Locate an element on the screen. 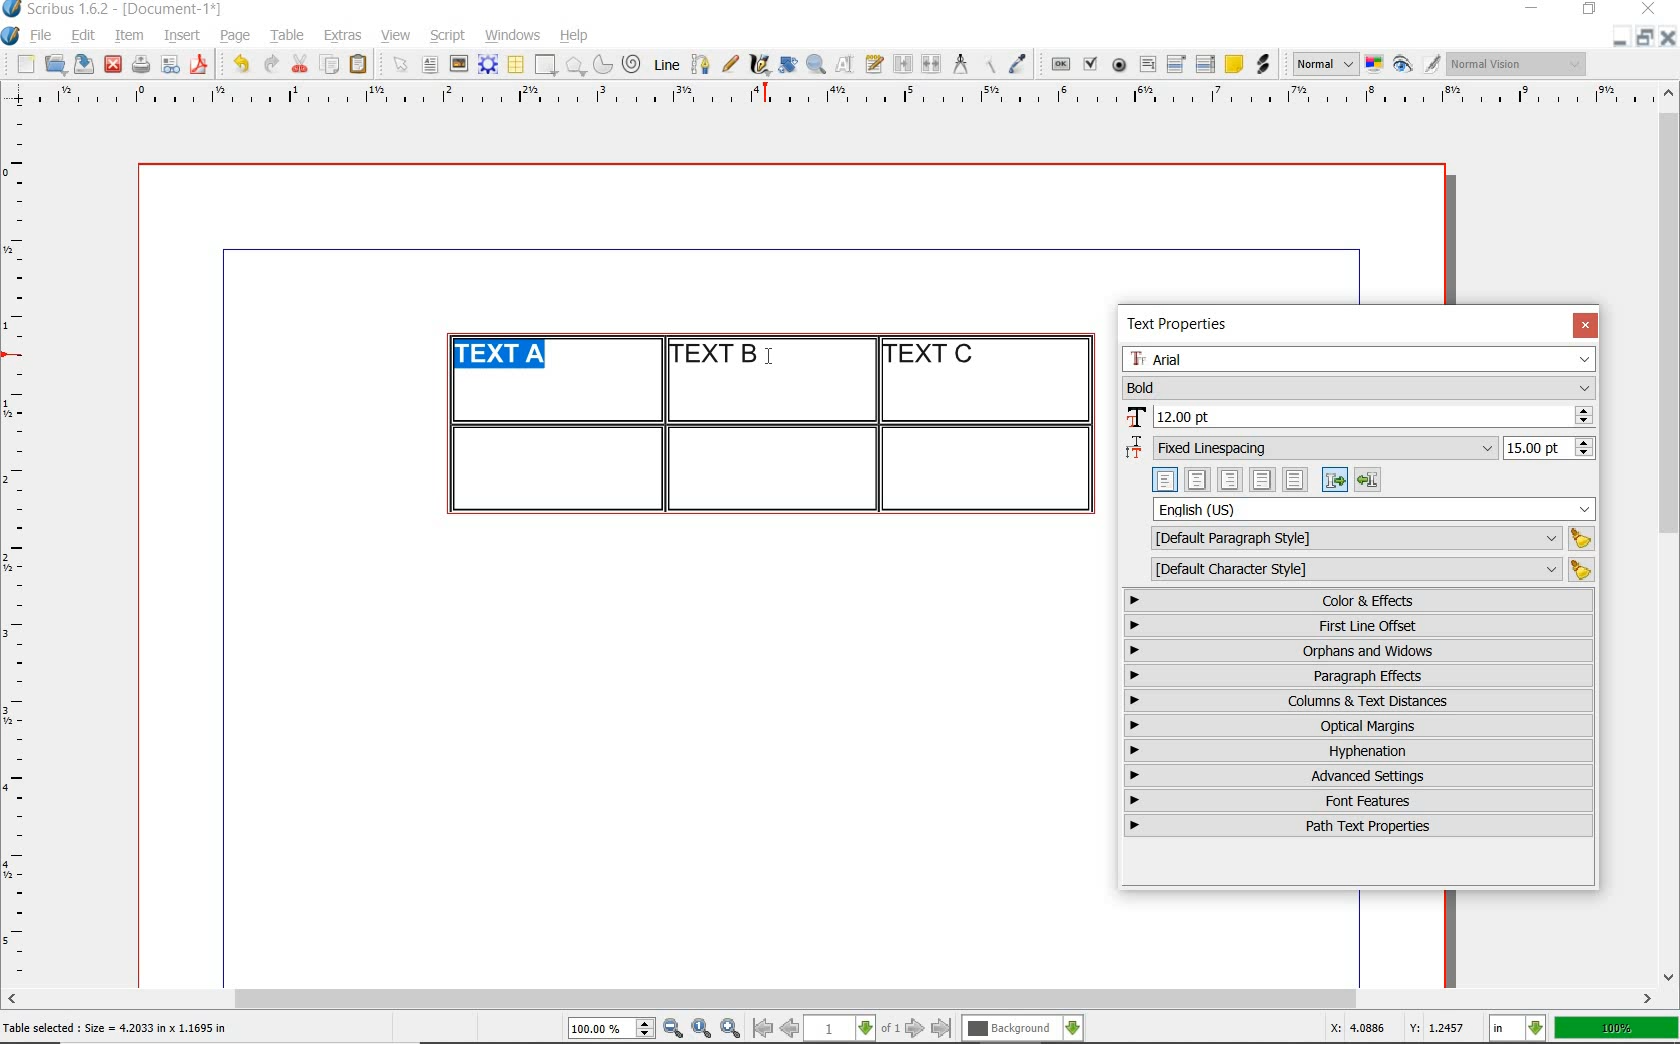 Image resolution: width=1680 pixels, height=1044 pixels. table is located at coordinates (288, 36).